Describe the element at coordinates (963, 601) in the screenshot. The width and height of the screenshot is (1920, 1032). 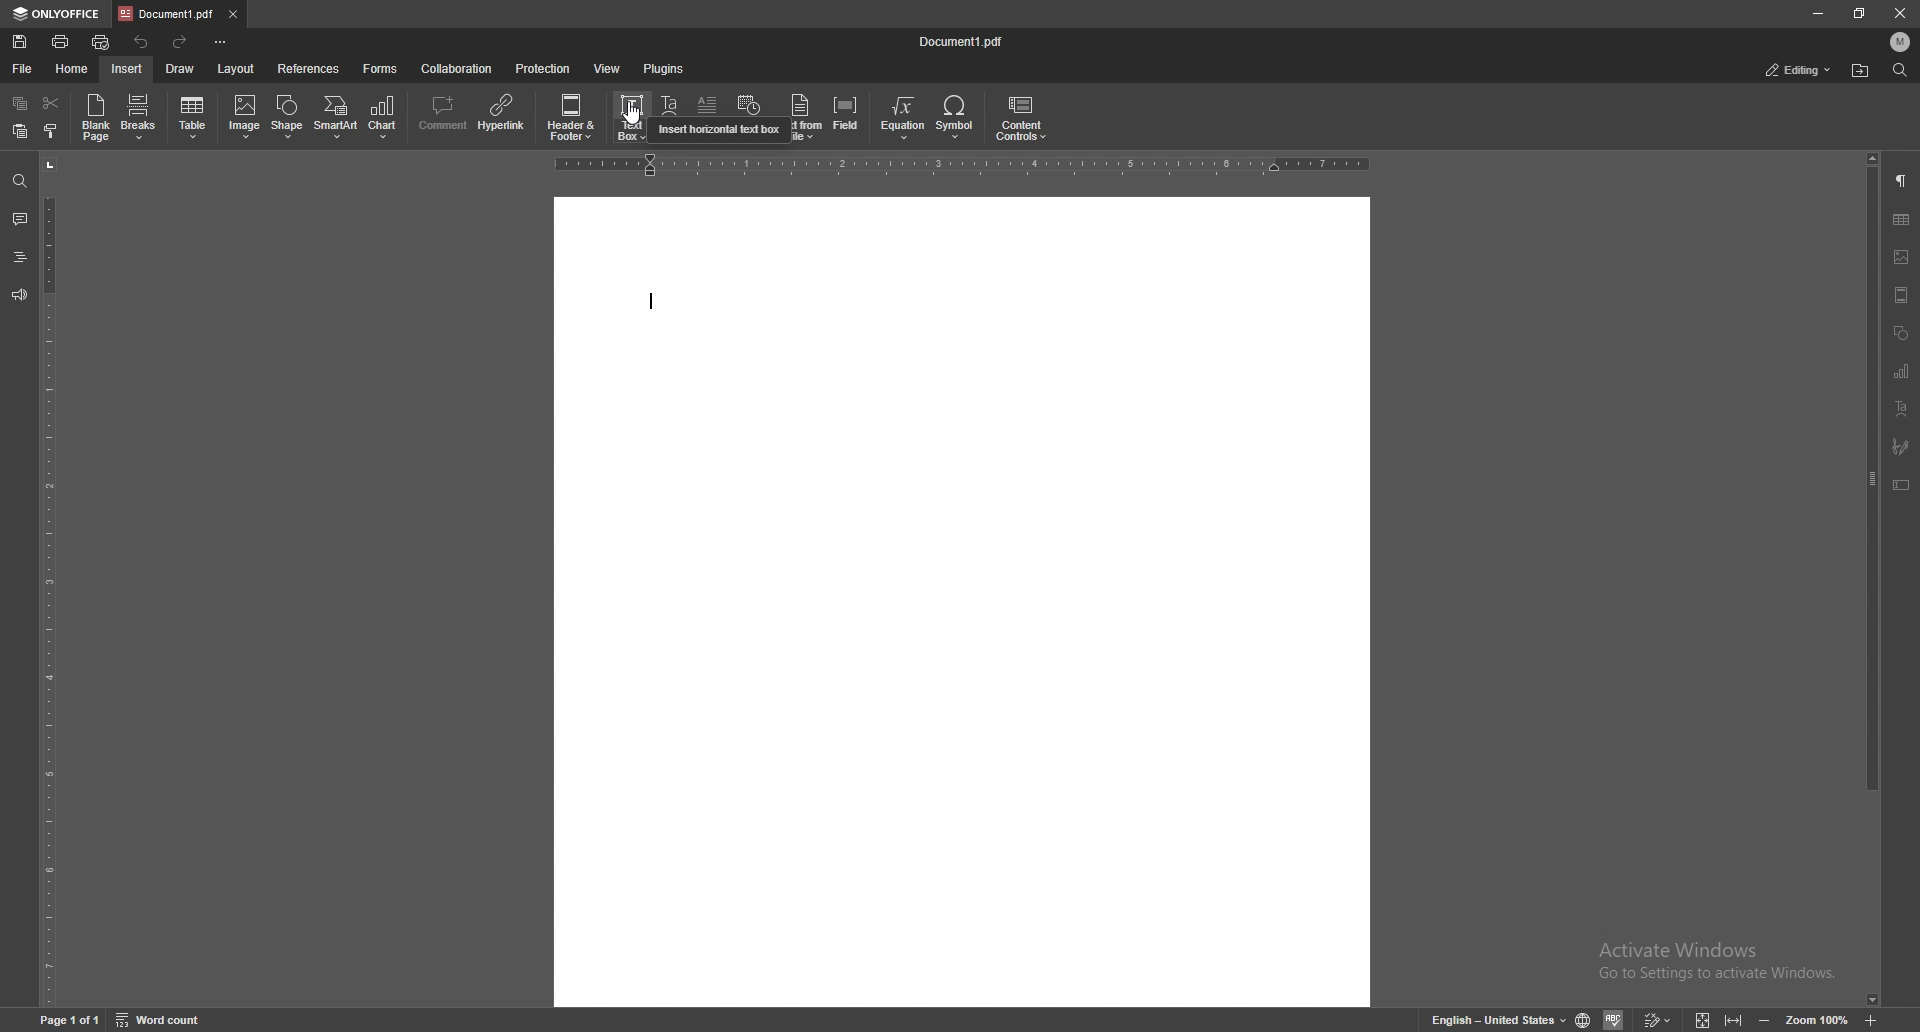
I see `doc` at that location.